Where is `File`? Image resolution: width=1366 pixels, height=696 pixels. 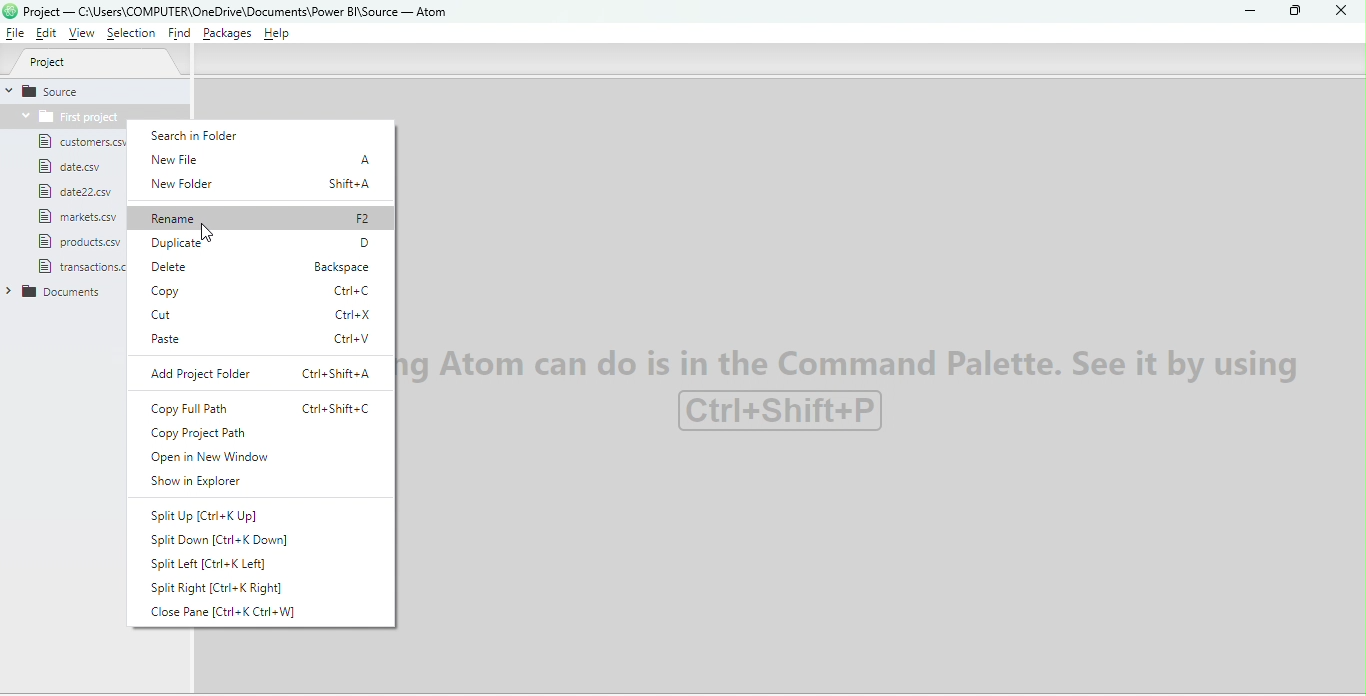 File is located at coordinates (80, 191).